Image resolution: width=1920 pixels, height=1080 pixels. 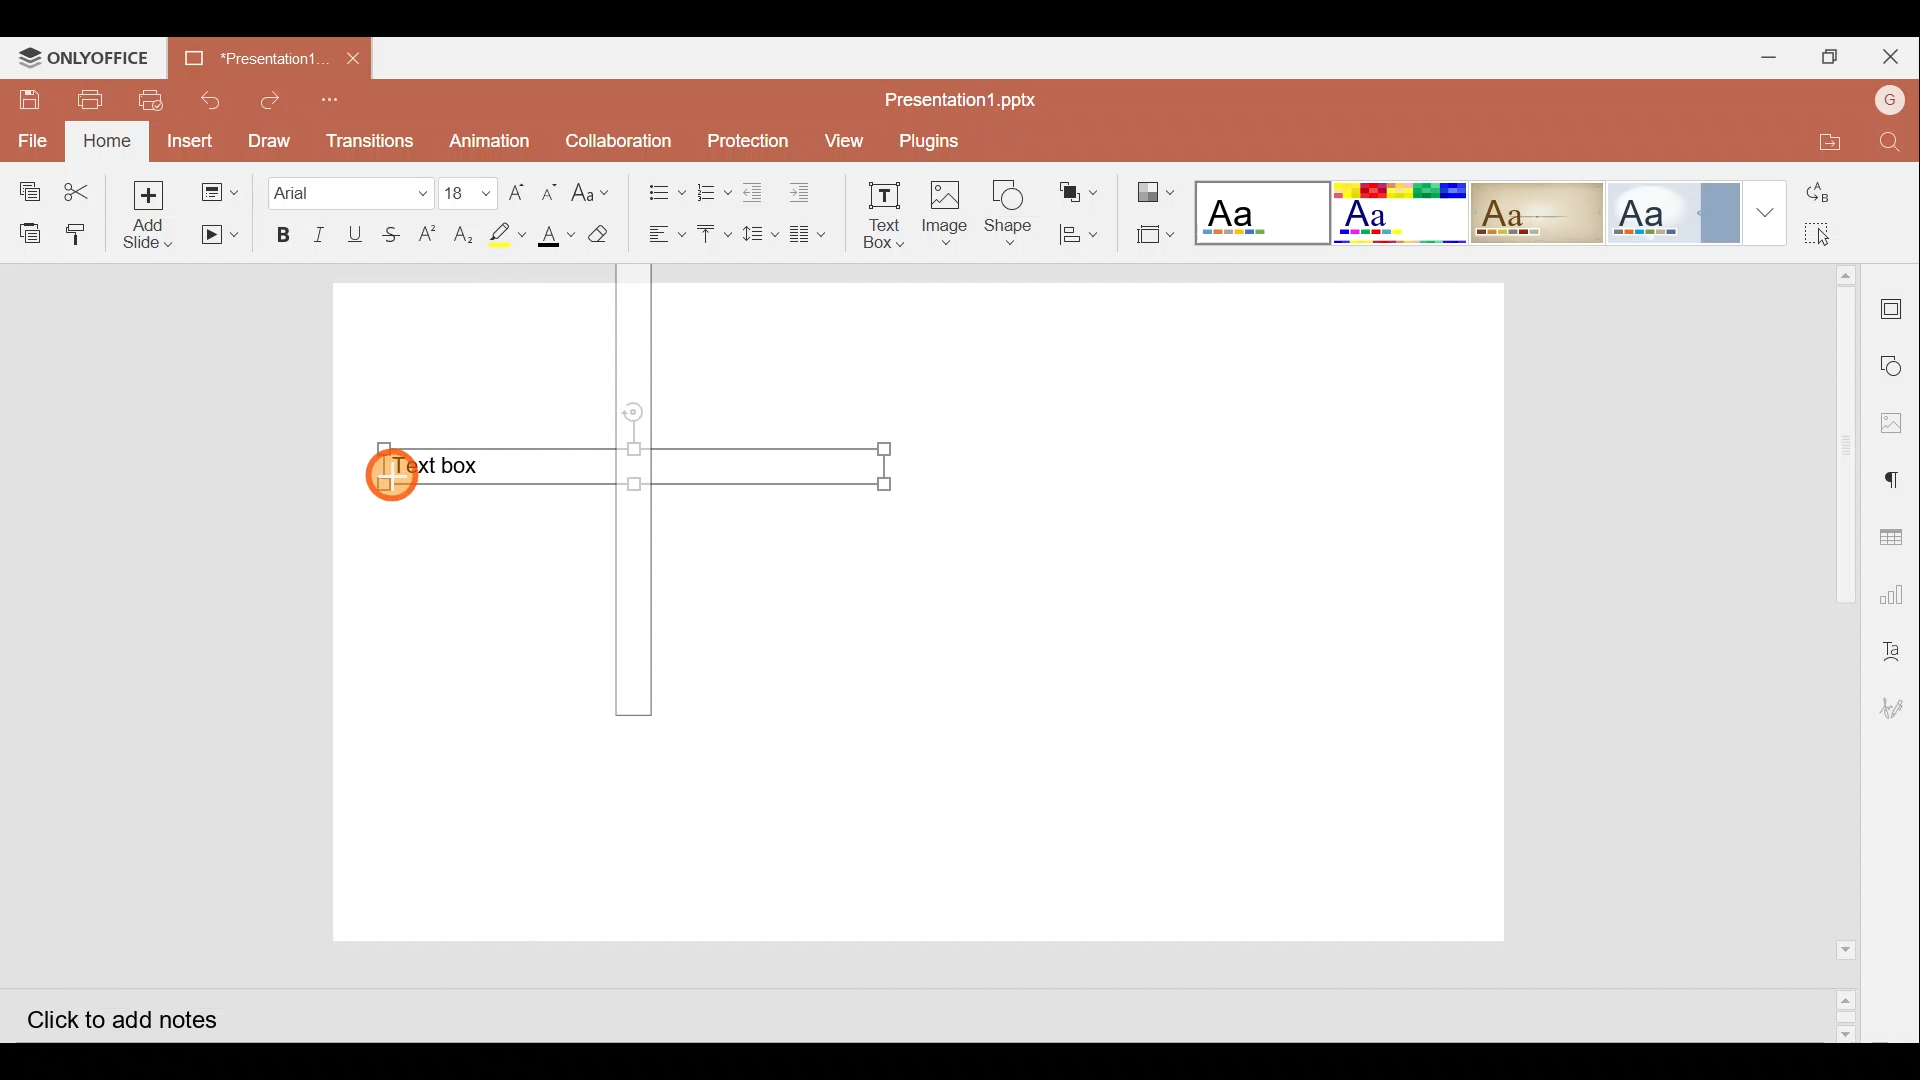 What do you see at coordinates (83, 187) in the screenshot?
I see `Cut` at bounding box center [83, 187].